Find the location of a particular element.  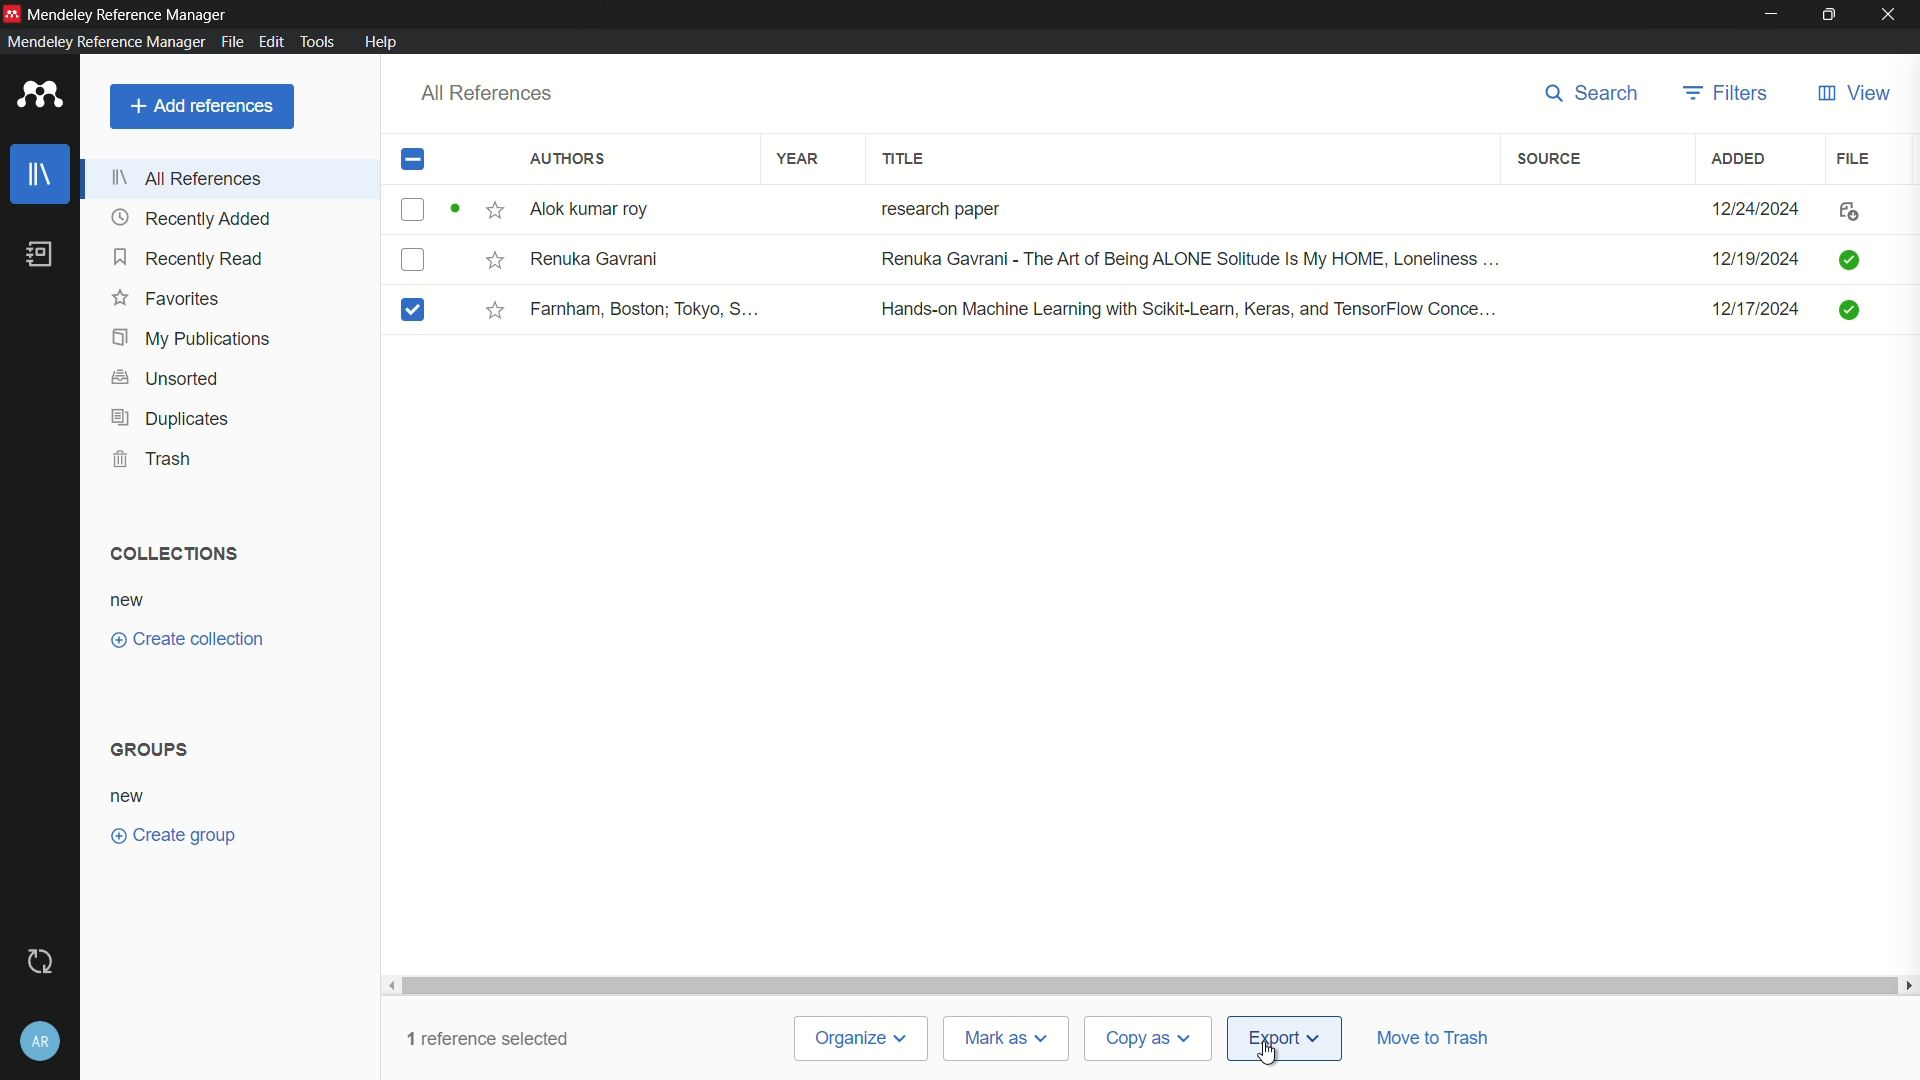

favorites is located at coordinates (167, 297).